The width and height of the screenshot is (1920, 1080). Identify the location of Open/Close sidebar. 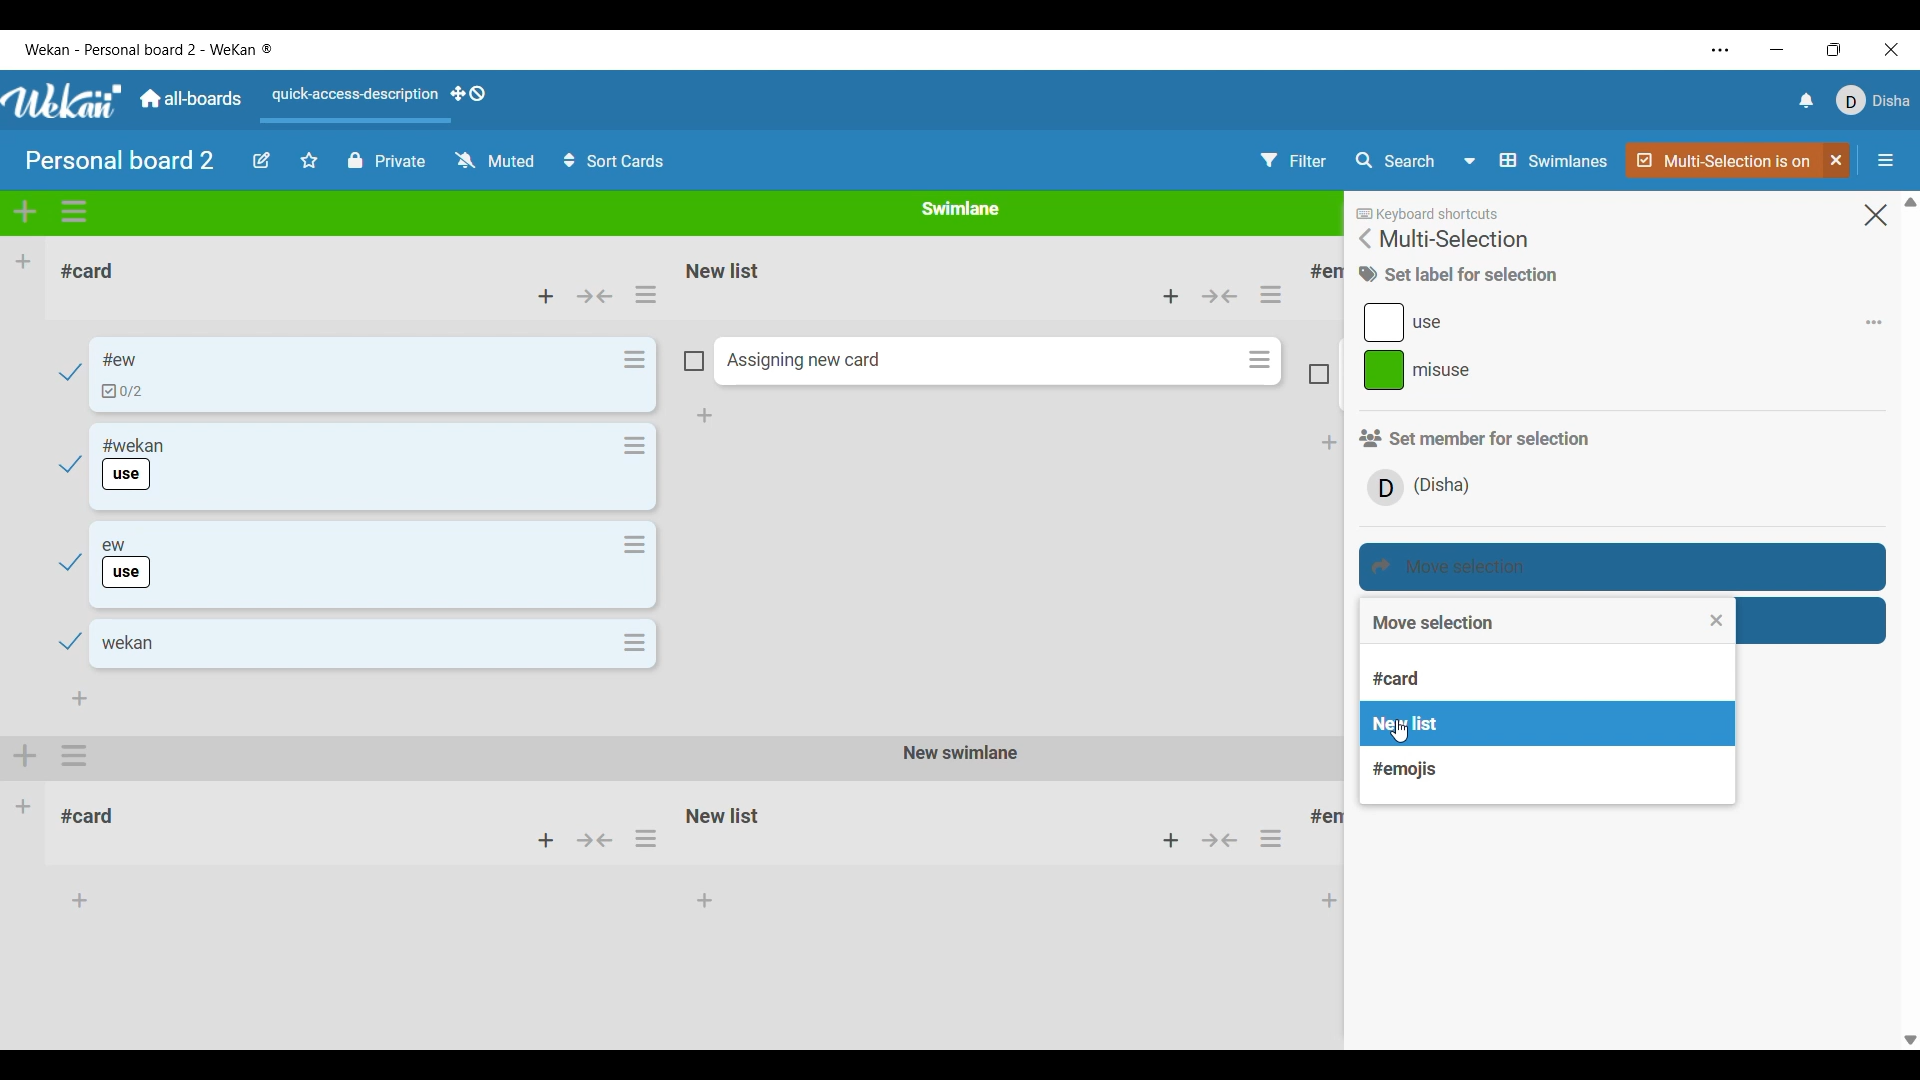
(1886, 160).